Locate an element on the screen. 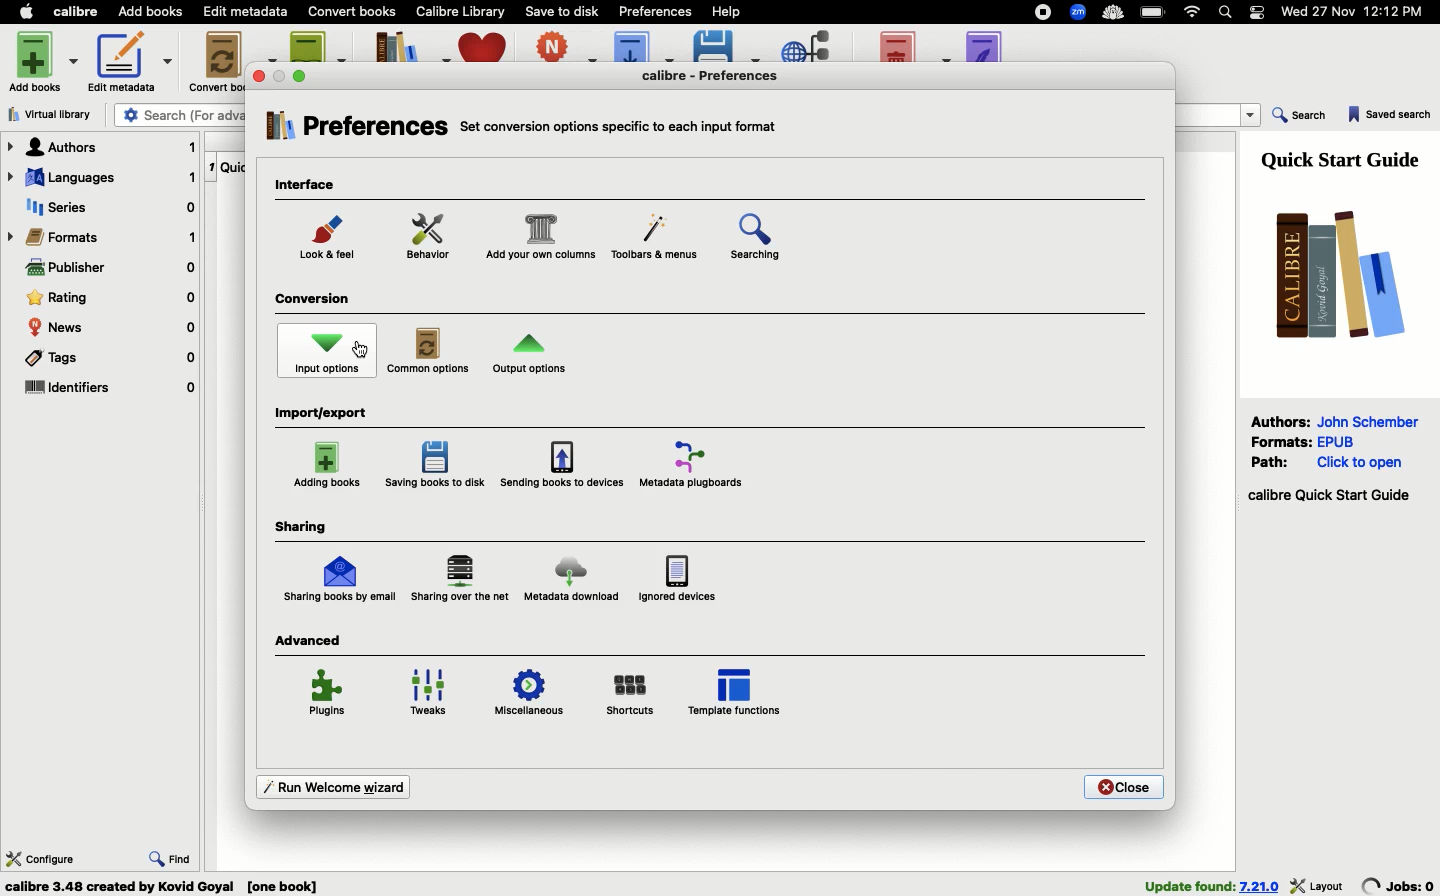 This screenshot has height=896, width=1440. Behavior is located at coordinates (429, 237).